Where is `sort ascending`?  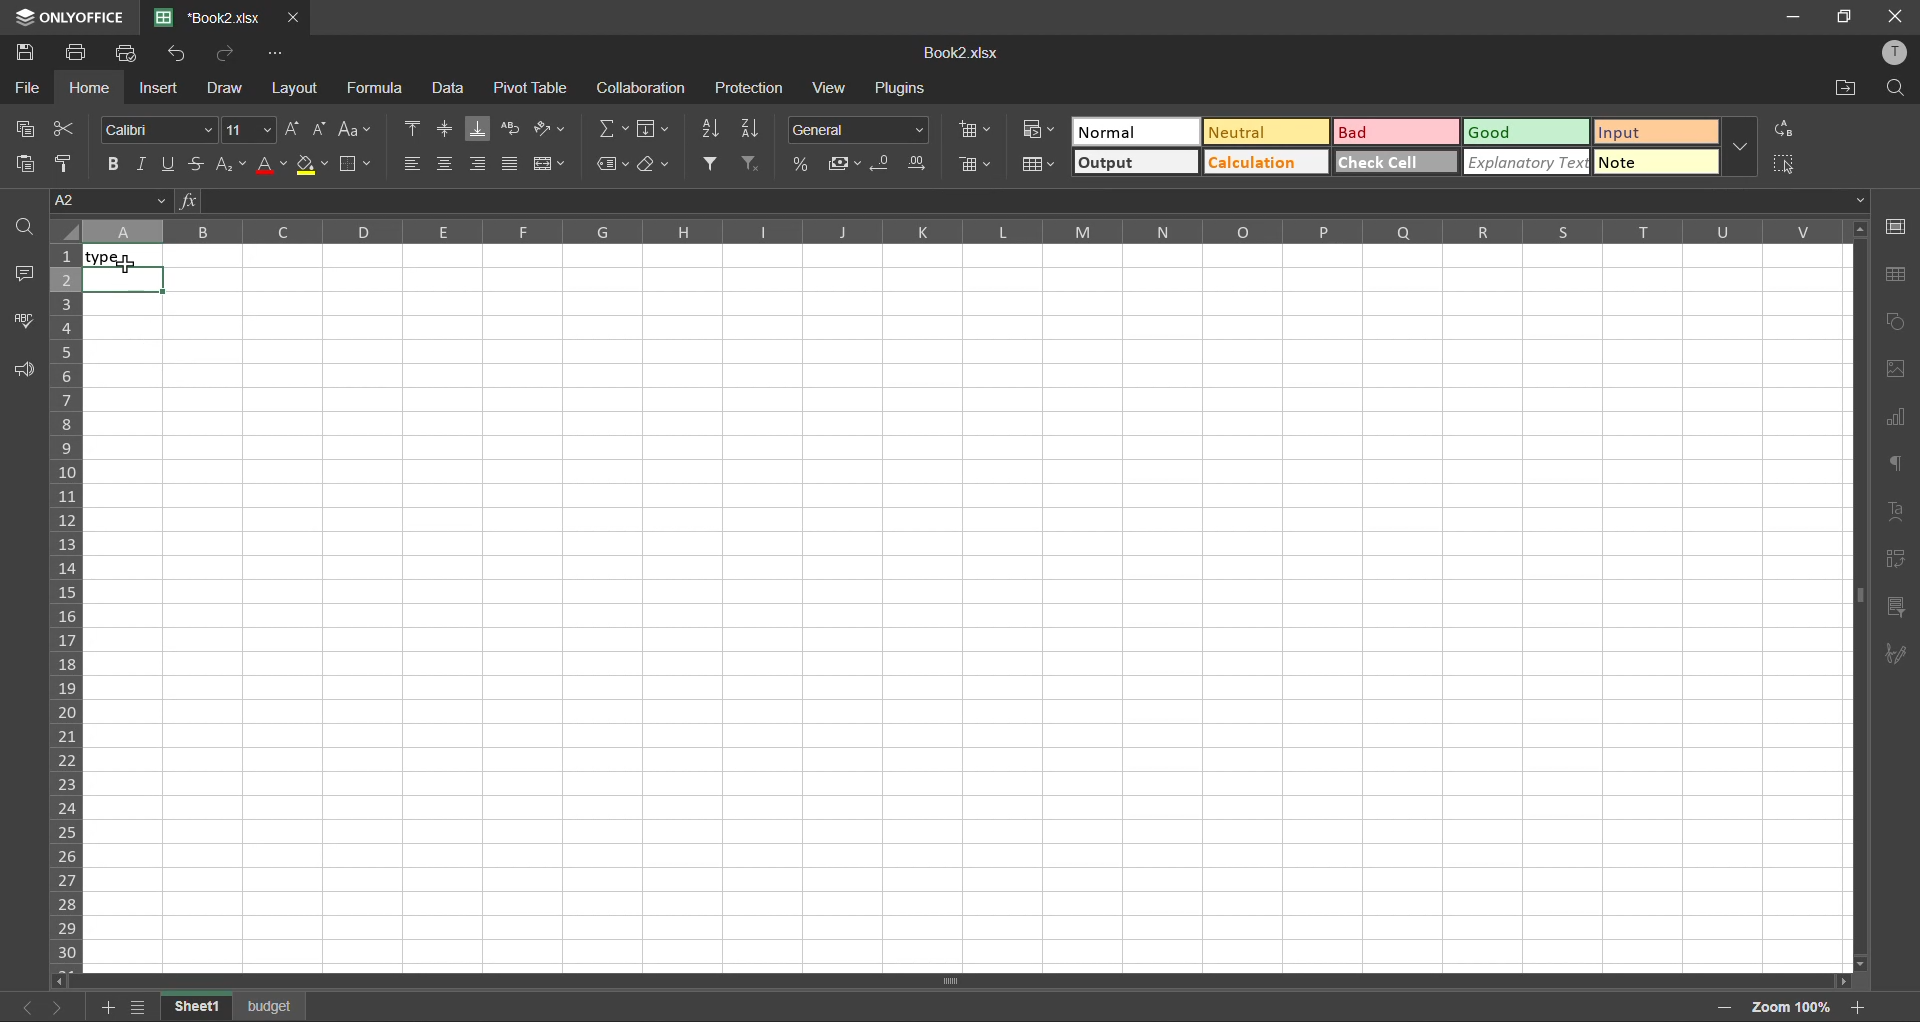 sort ascending is located at coordinates (713, 131).